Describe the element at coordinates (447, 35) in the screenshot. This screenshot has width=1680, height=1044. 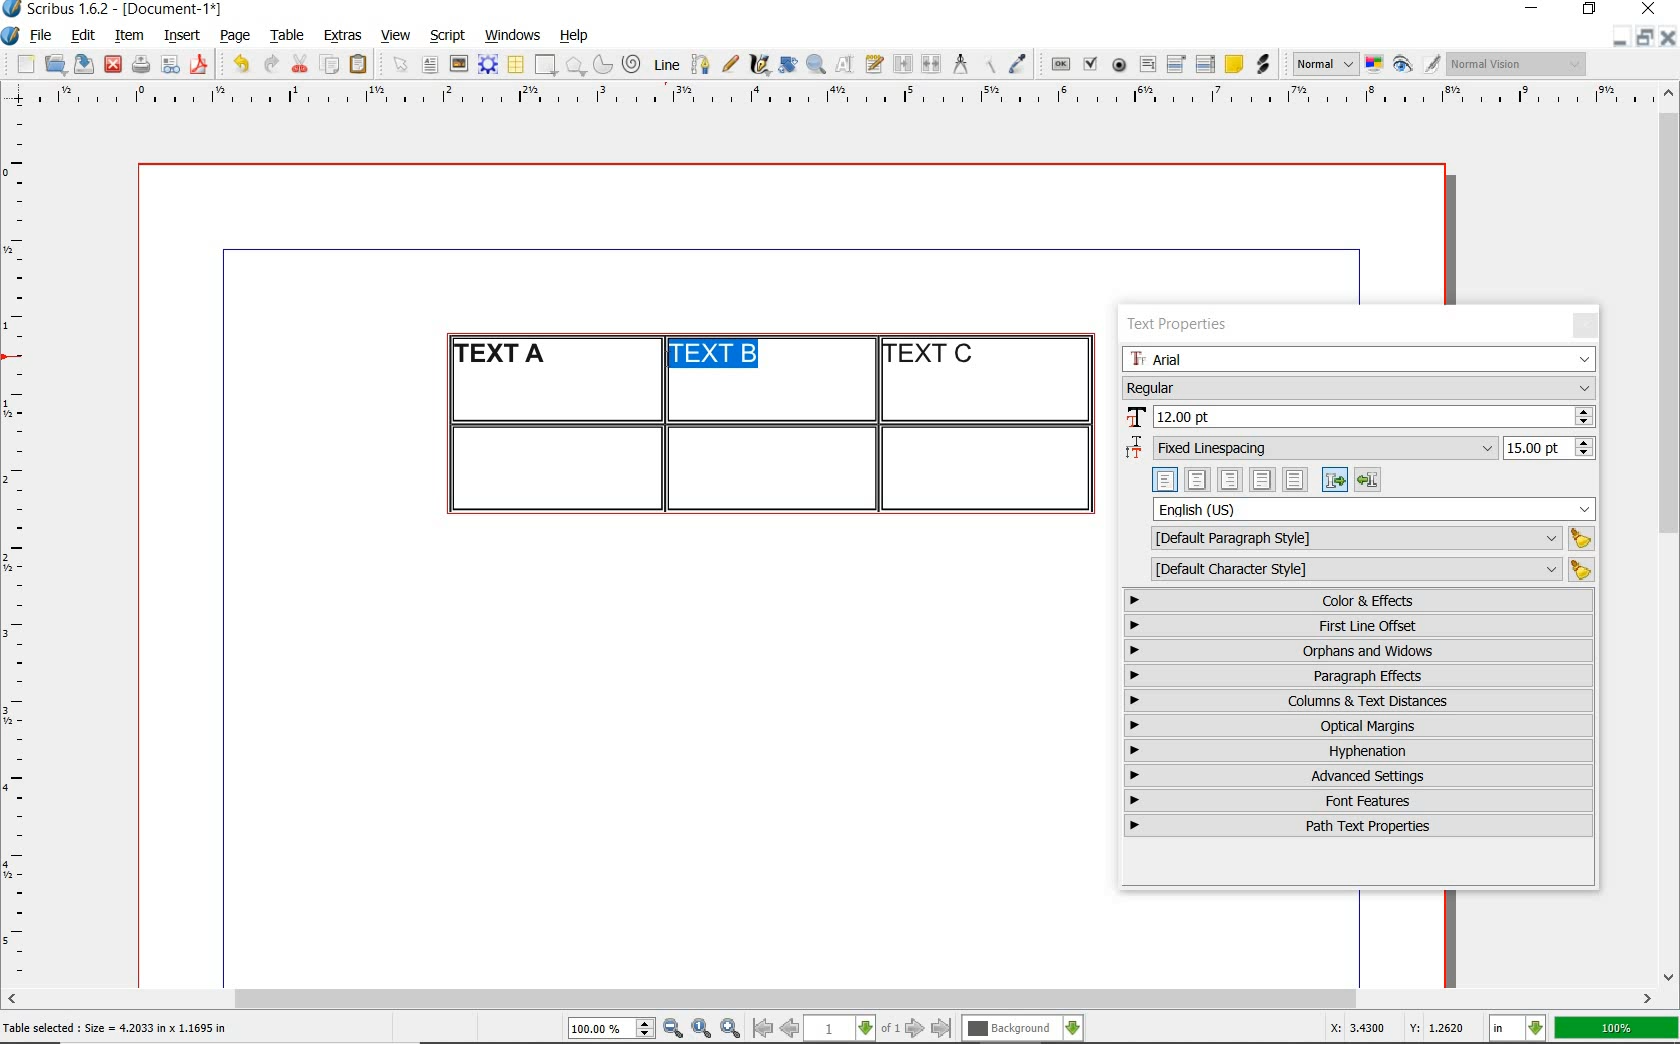
I see `script` at that location.